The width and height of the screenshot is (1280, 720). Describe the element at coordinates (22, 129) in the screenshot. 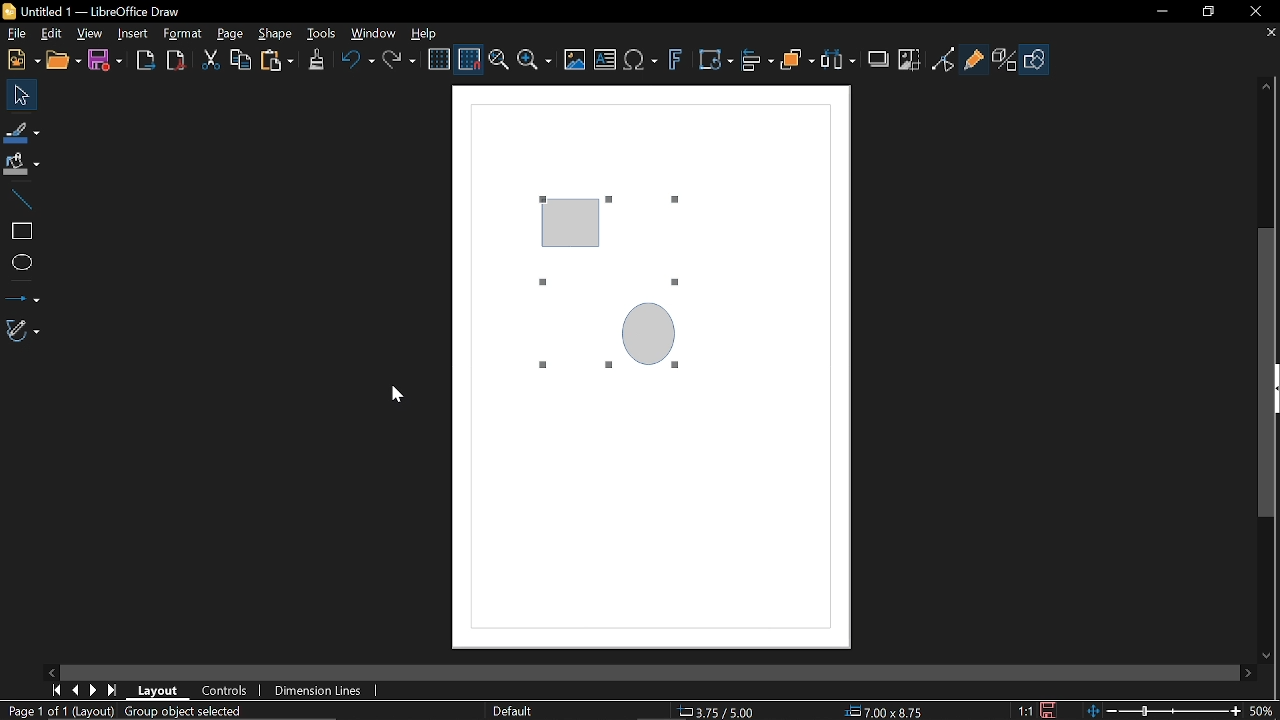

I see `Line color` at that location.